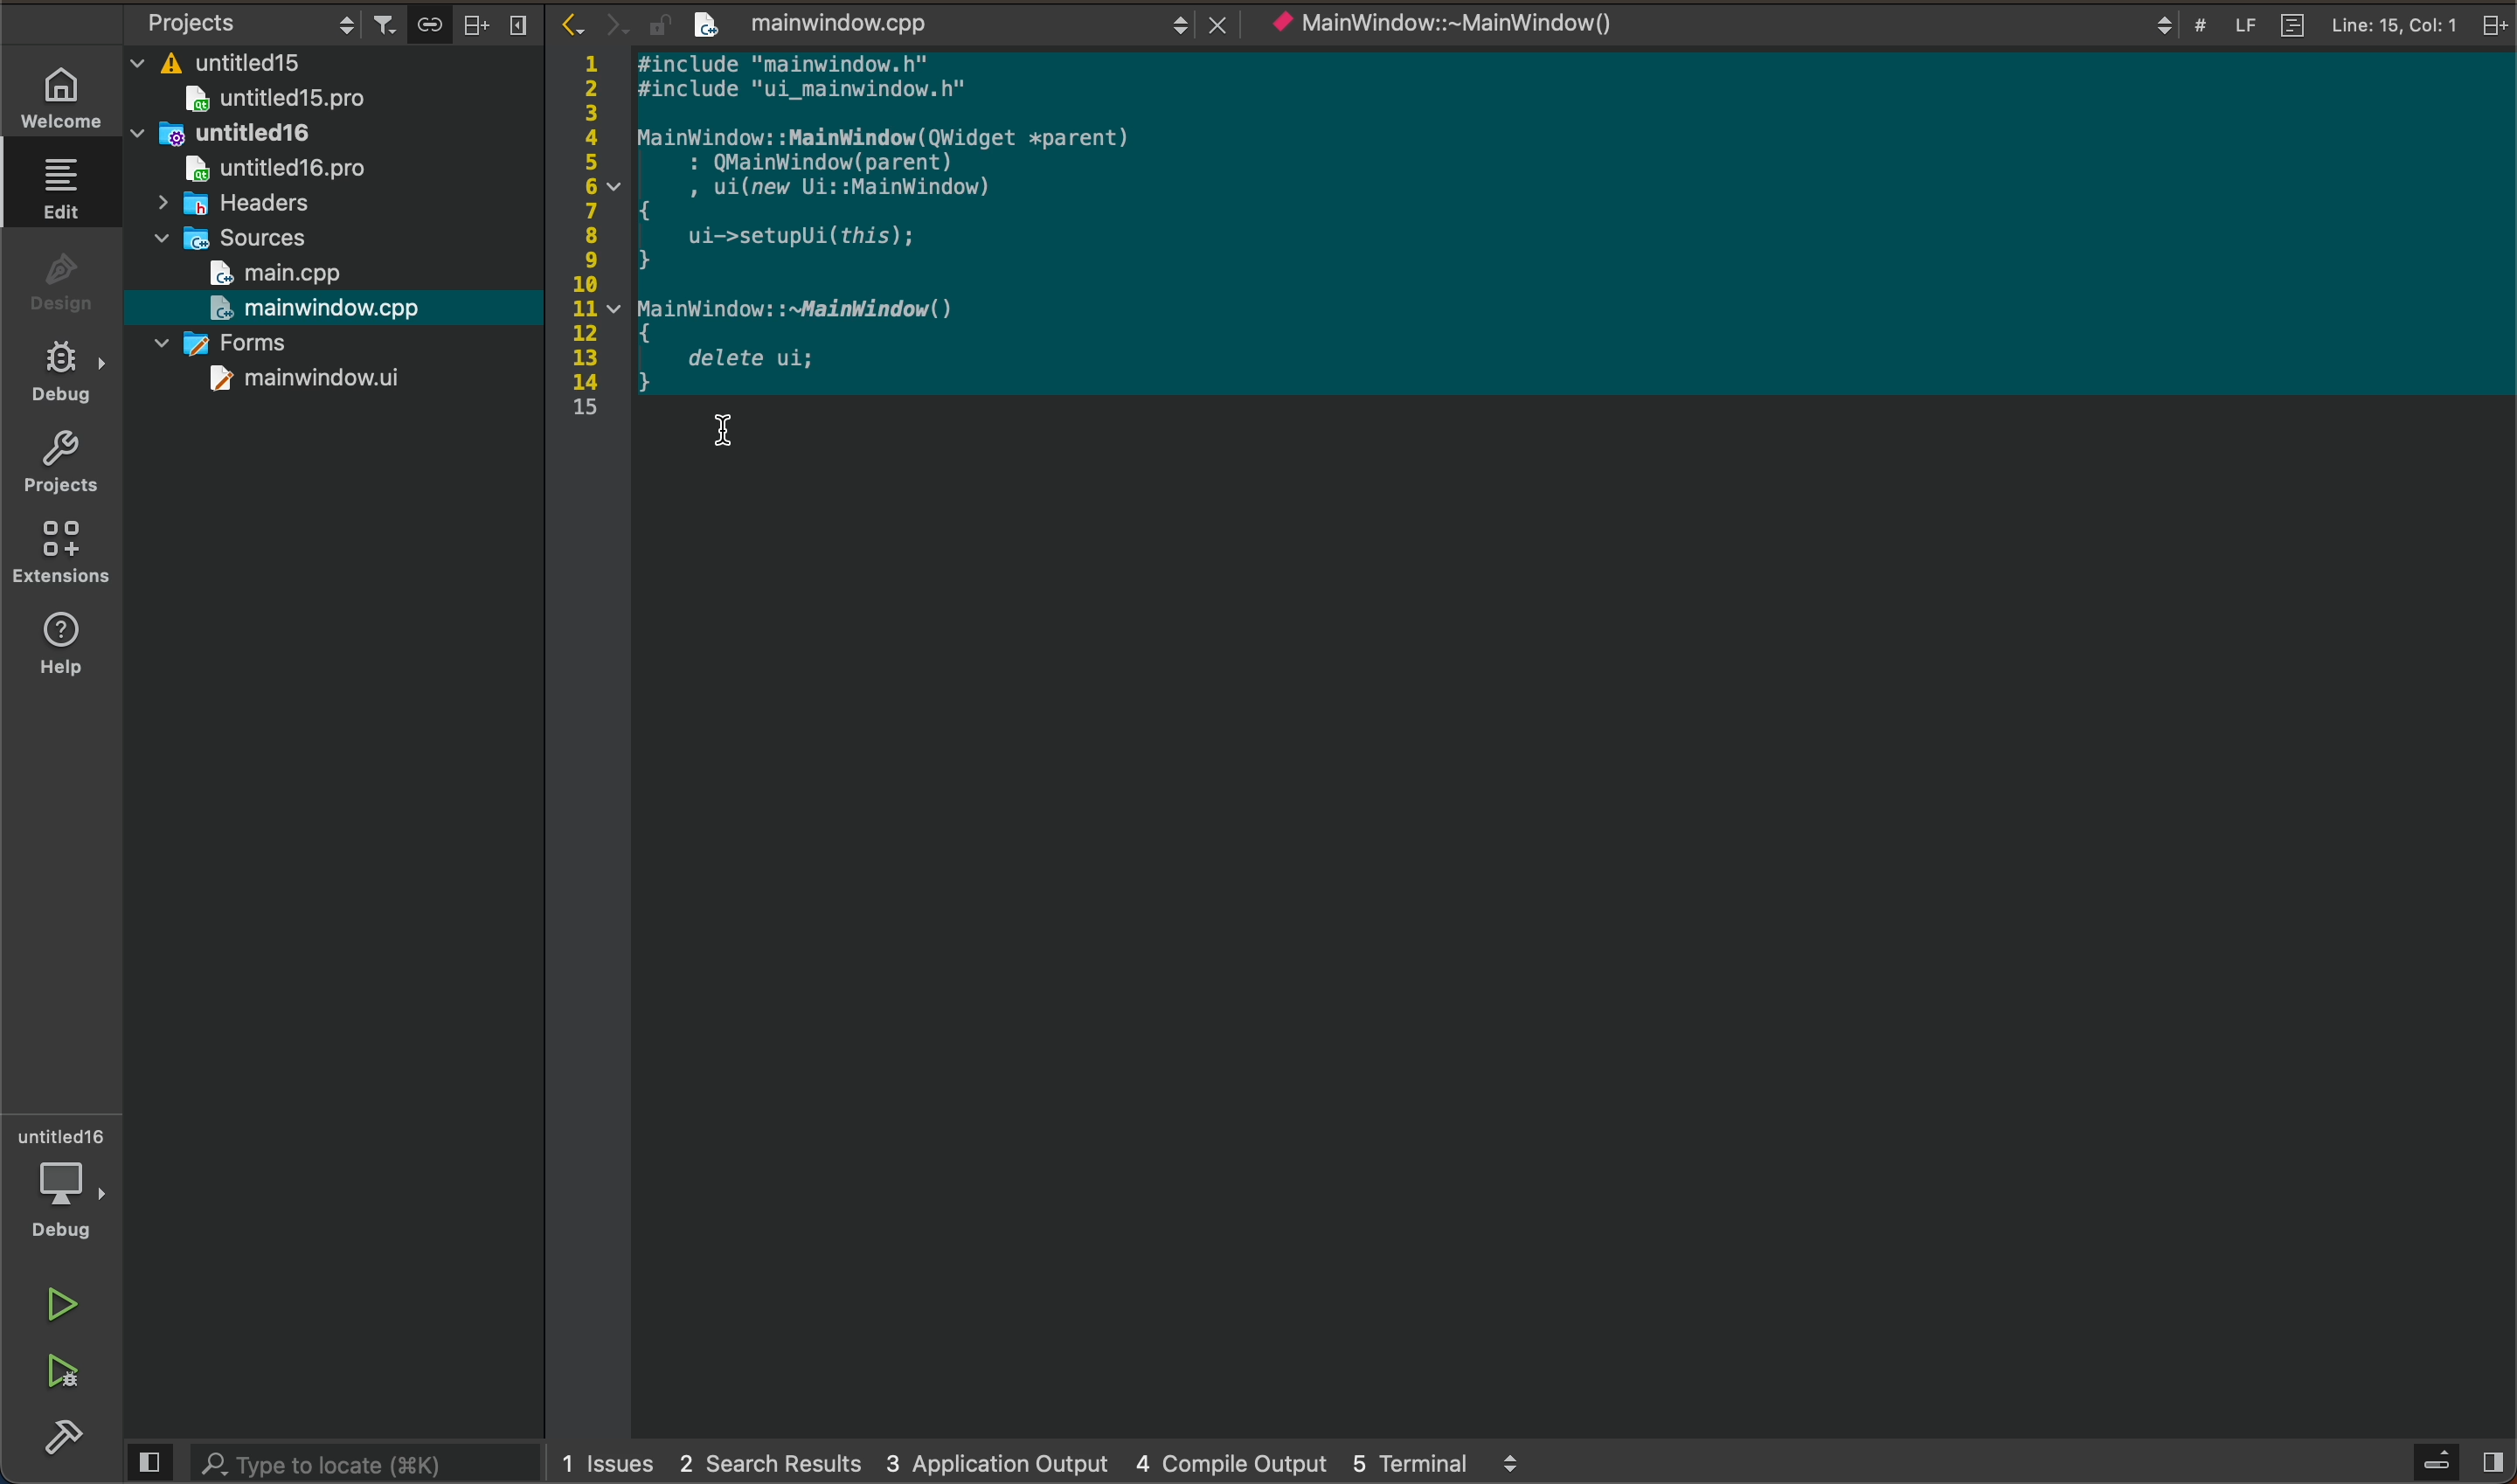 The width and height of the screenshot is (2517, 1484). I want to click on mainwindow.ui, so click(284, 385).